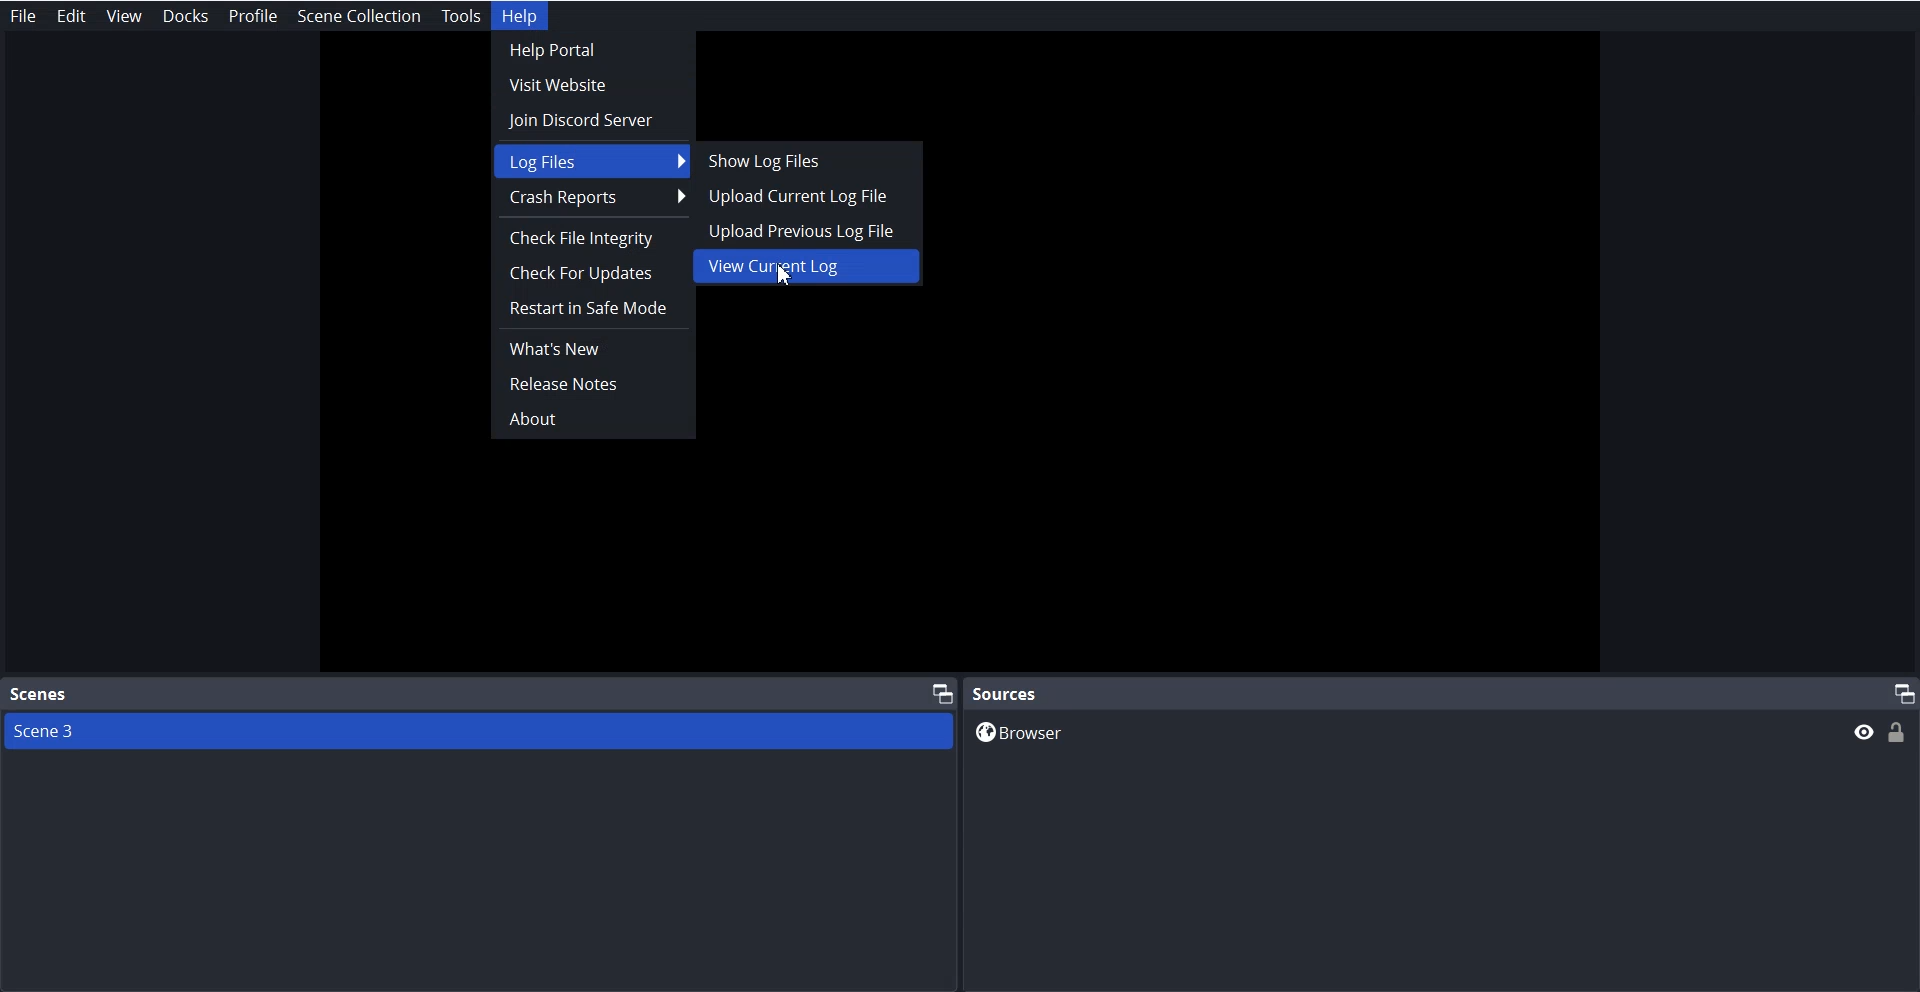  What do you see at coordinates (1861, 731) in the screenshot?
I see `Preview` at bounding box center [1861, 731].